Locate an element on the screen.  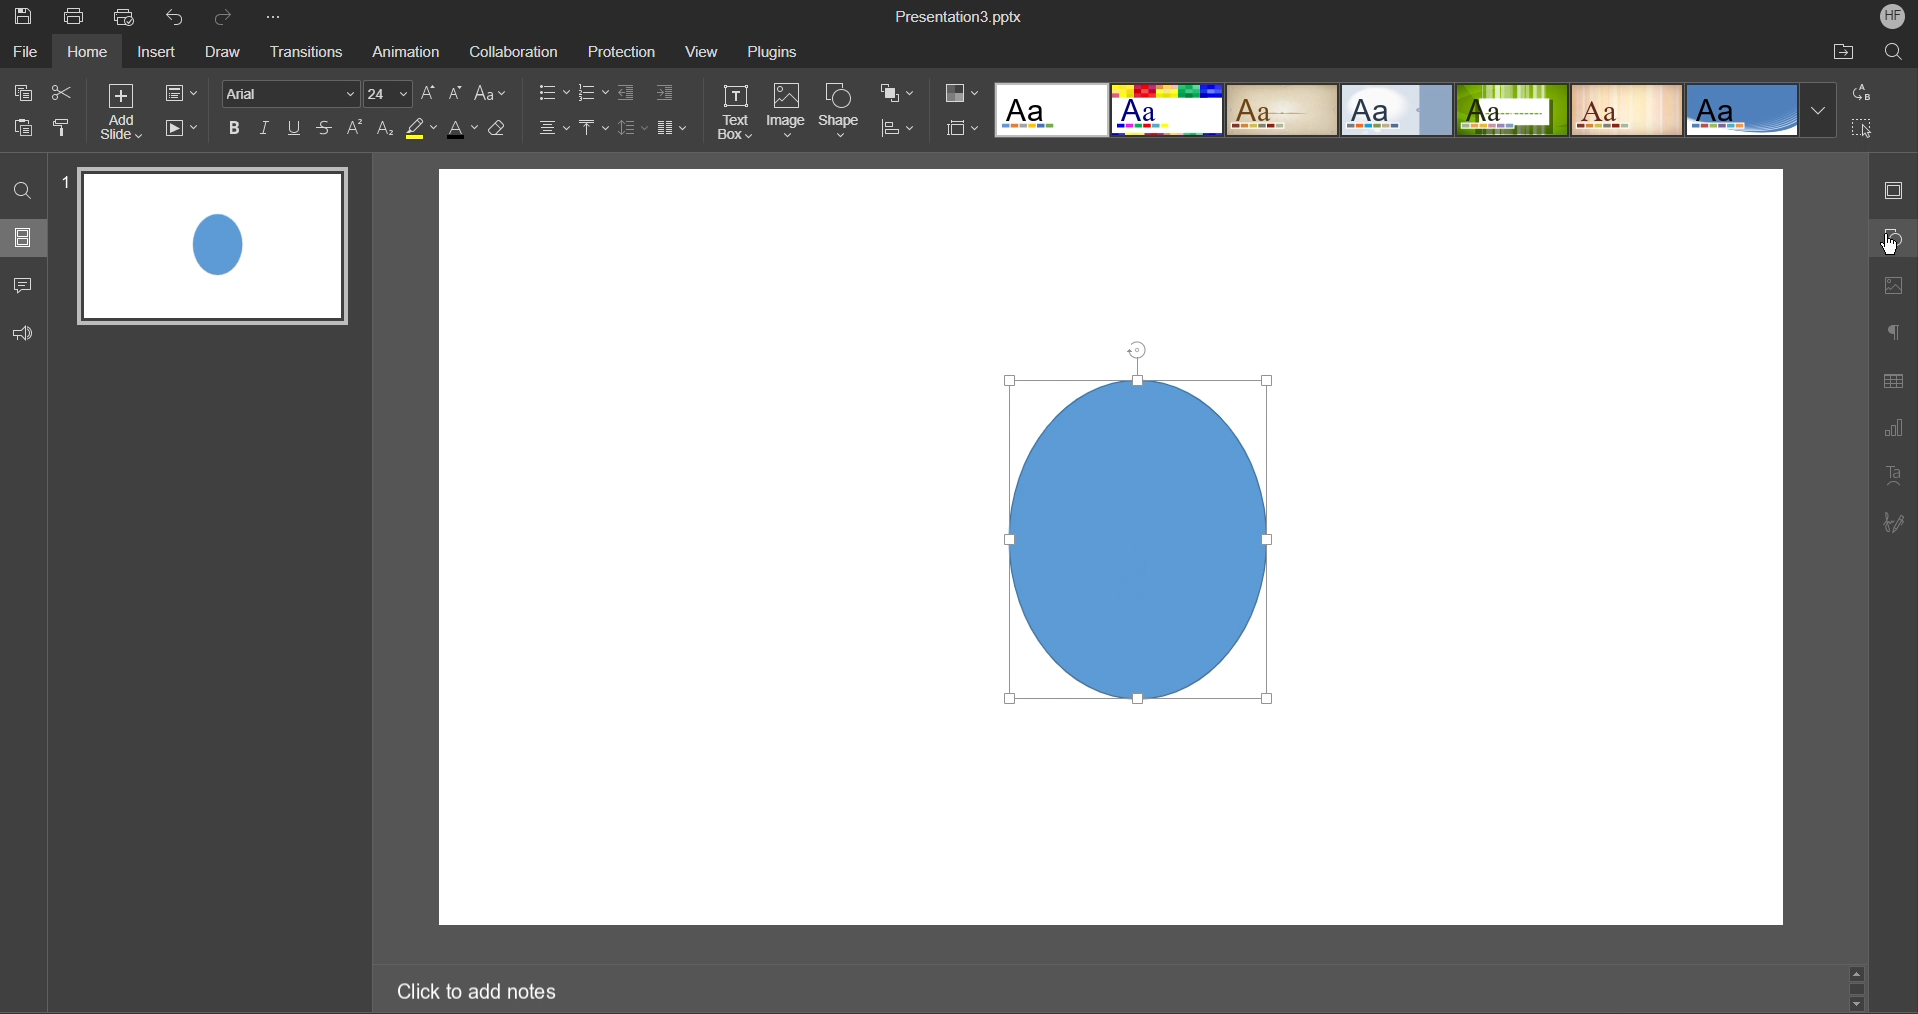
Redo is located at coordinates (227, 14).